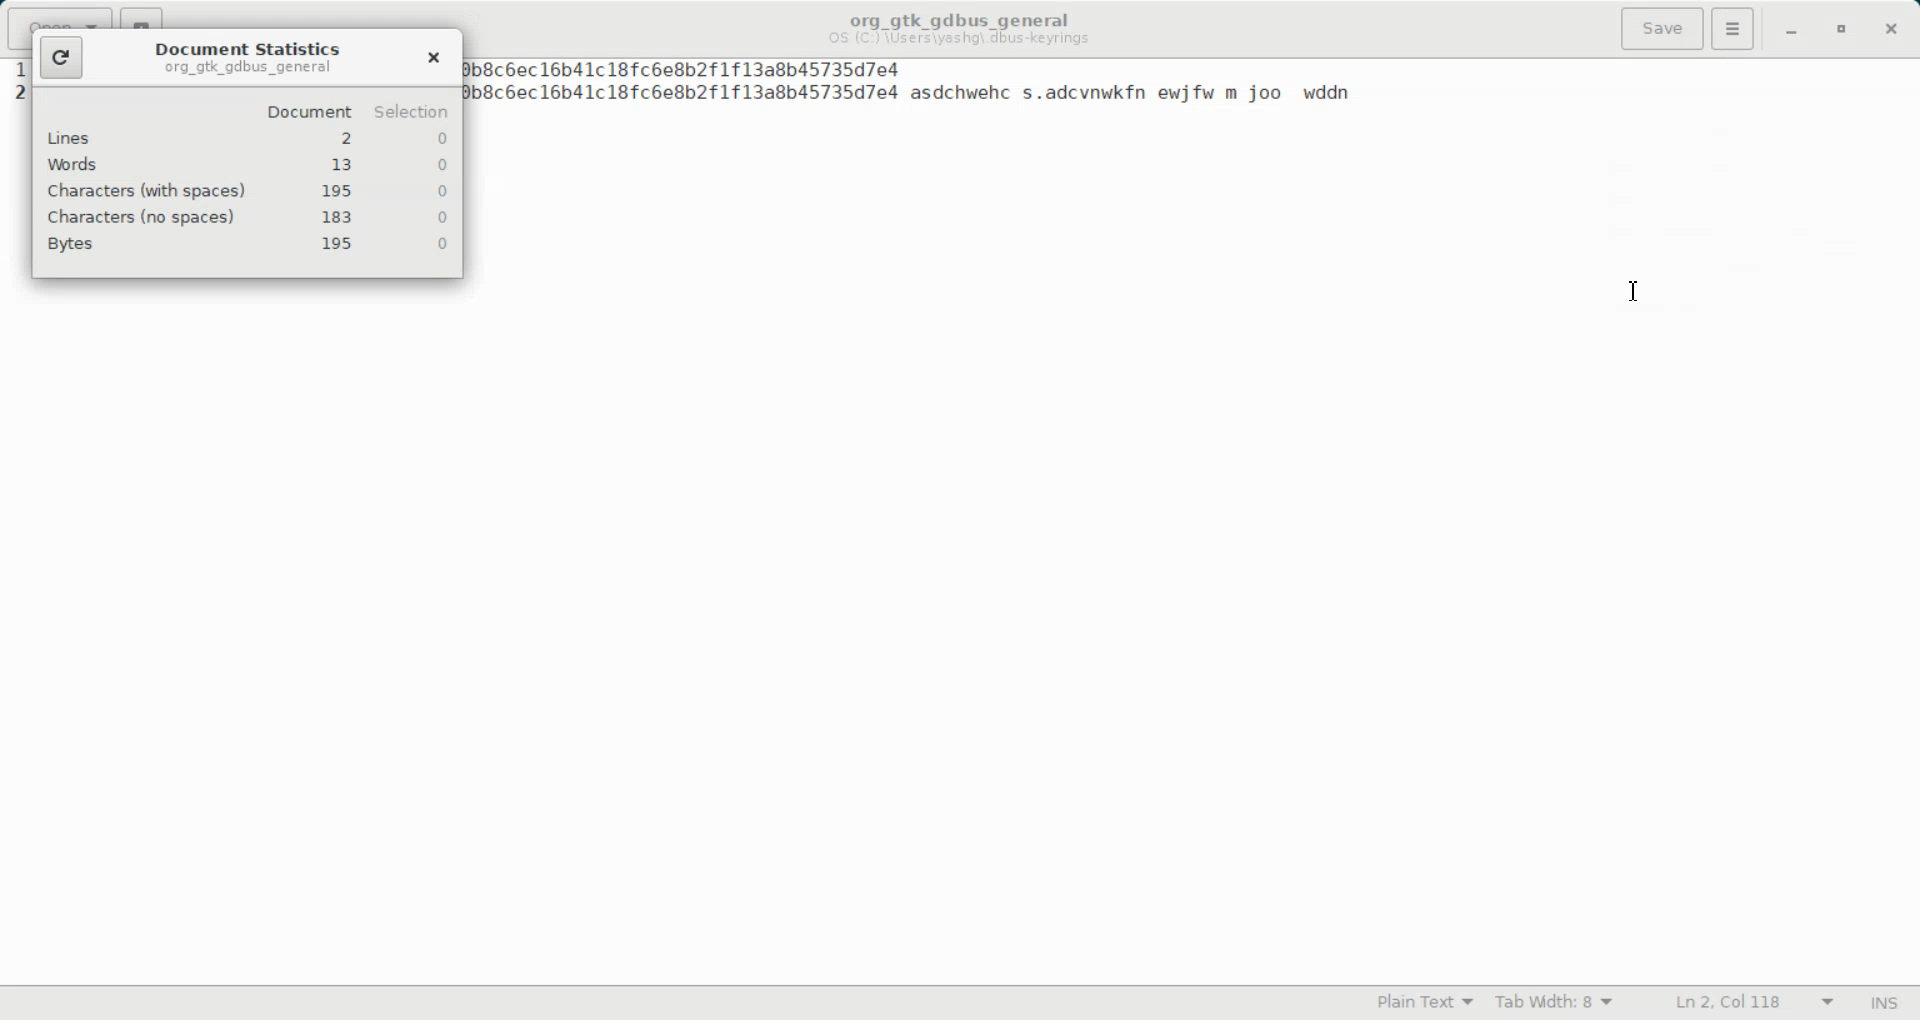 The width and height of the screenshot is (1920, 1020). I want to click on 195, so click(335, 244).